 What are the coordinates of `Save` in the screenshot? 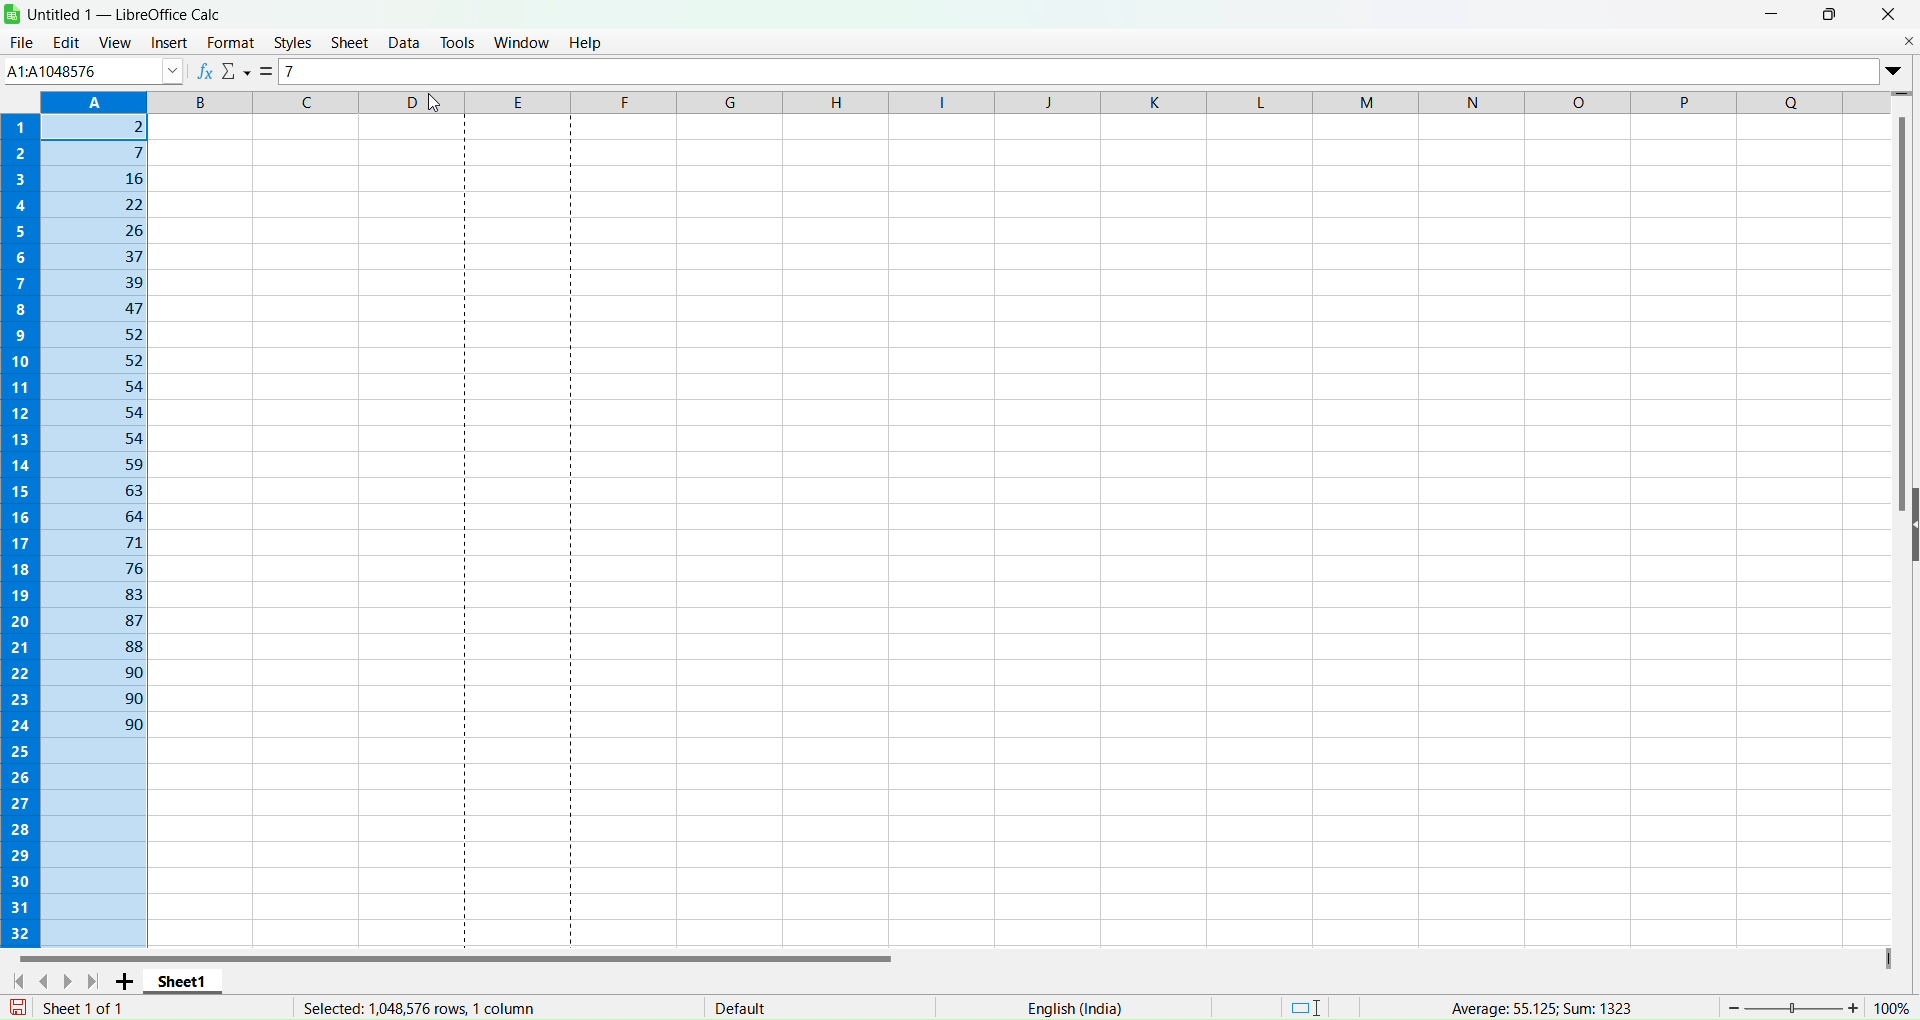 It's located at (21, 1007).